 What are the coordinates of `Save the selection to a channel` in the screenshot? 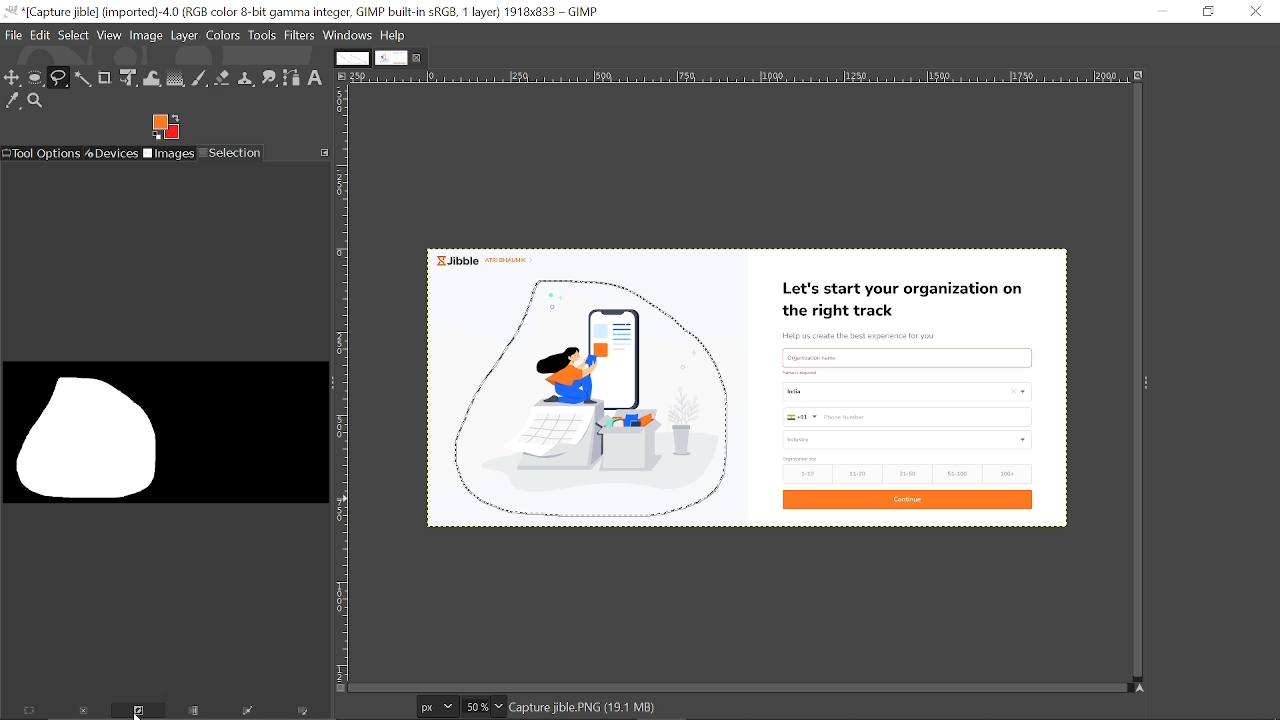 It's located at (195, 712).